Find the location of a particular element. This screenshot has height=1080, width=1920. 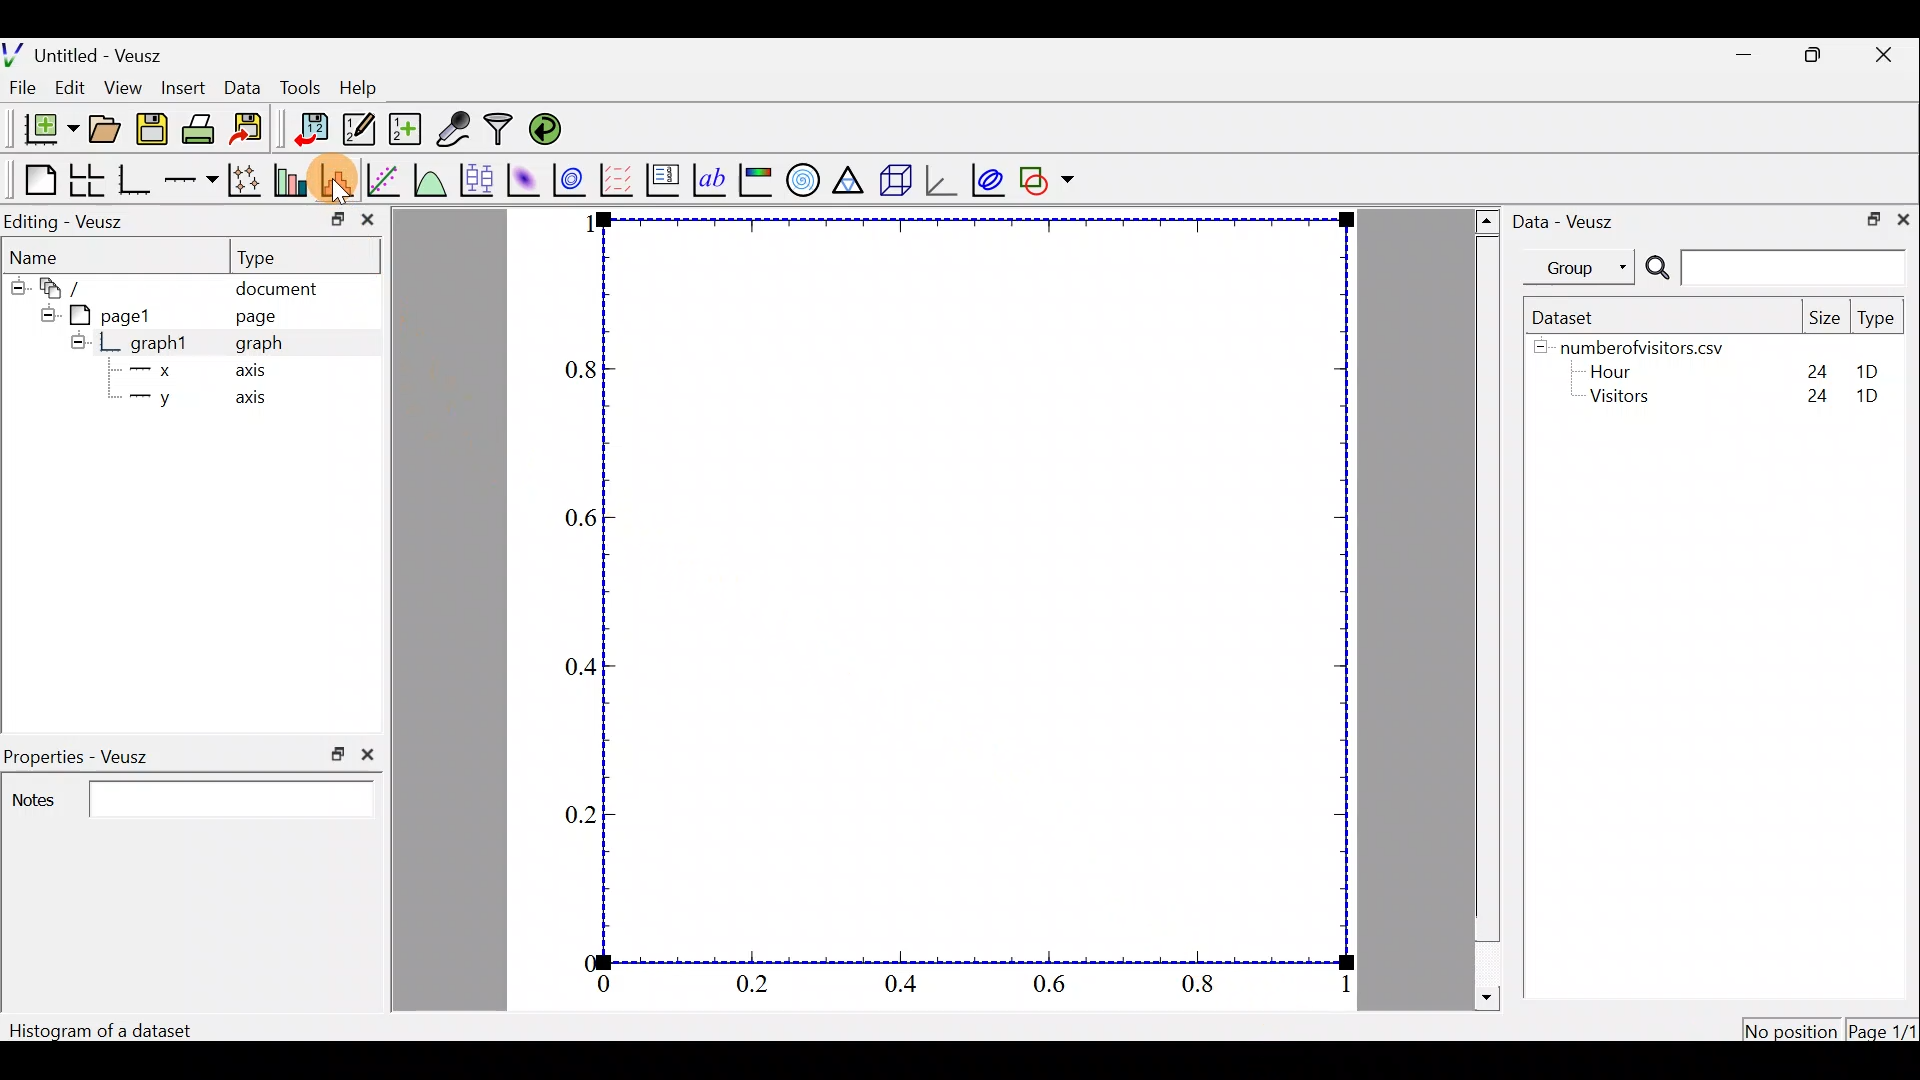

x is located at coordinates (163, 369).